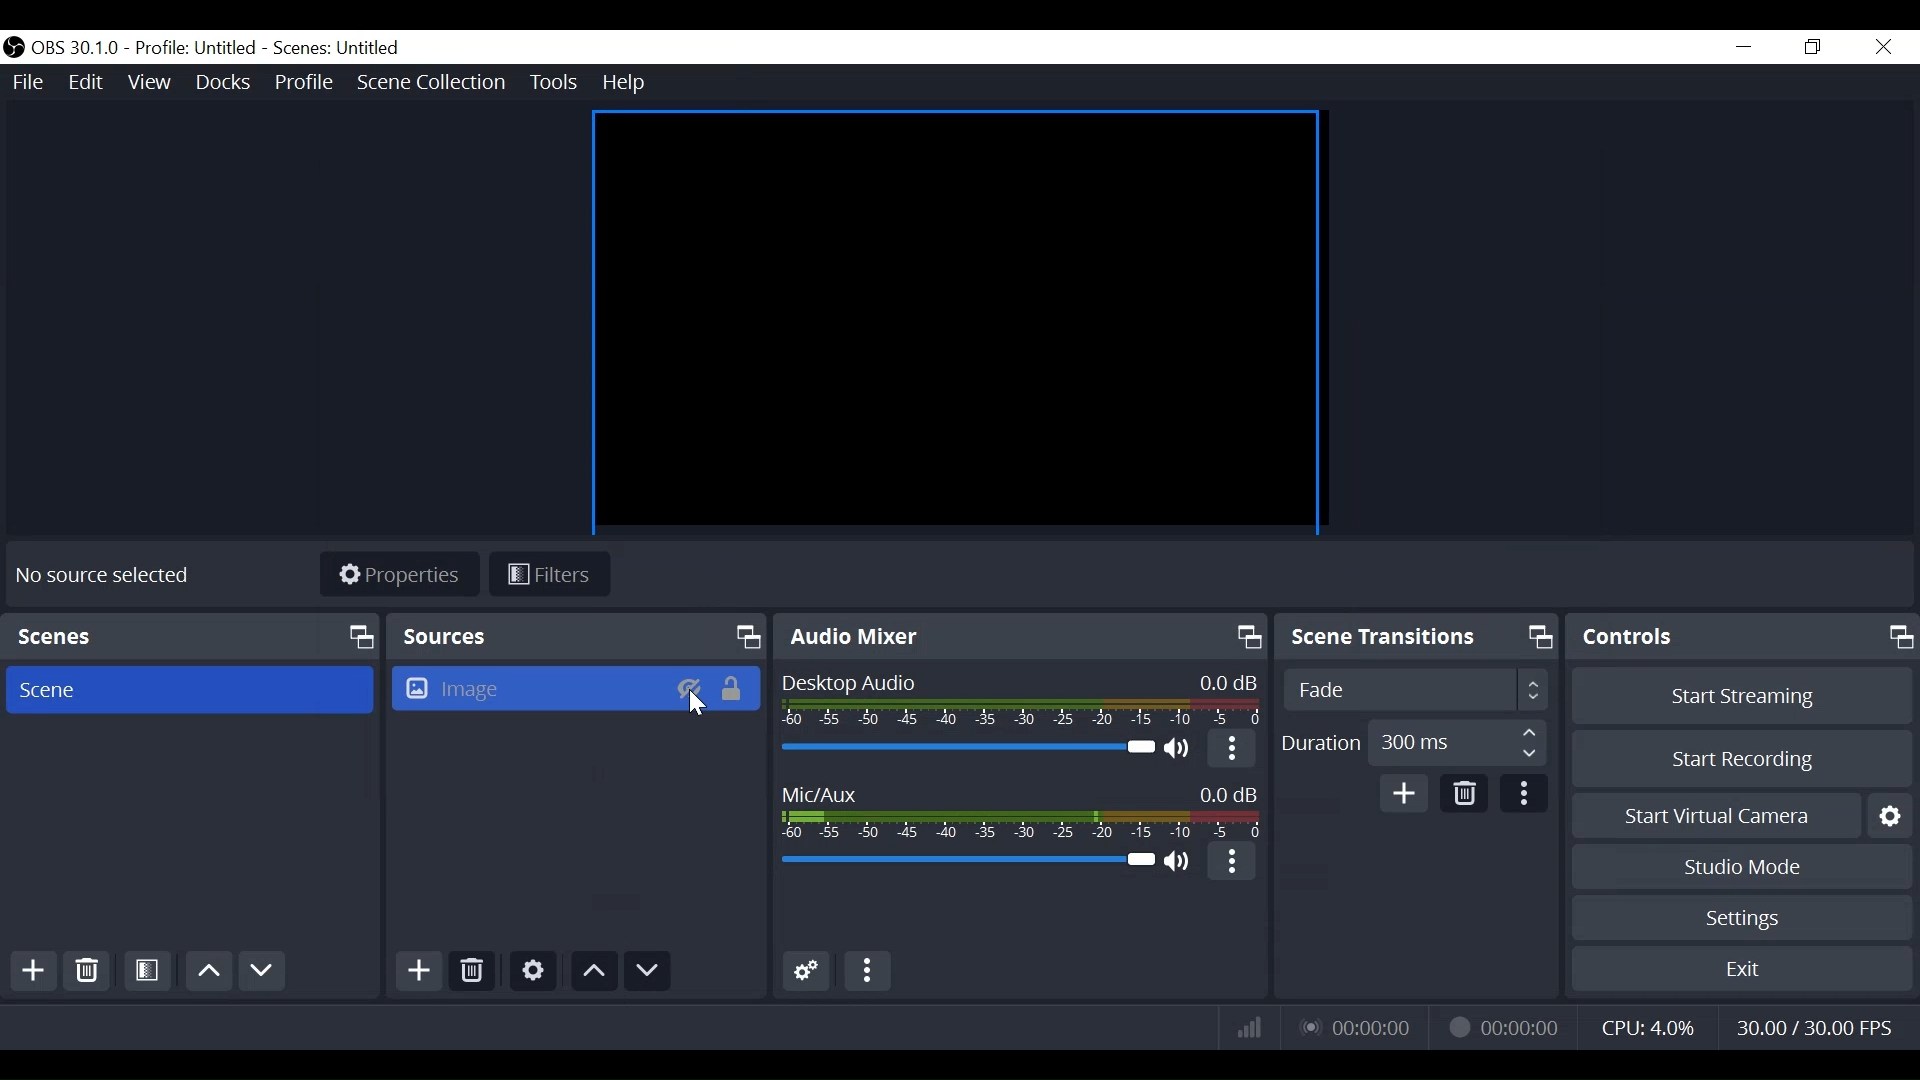  Describe the element at coordinates (435, 82) in the screenshot. I see `Scene Collection` at that location.